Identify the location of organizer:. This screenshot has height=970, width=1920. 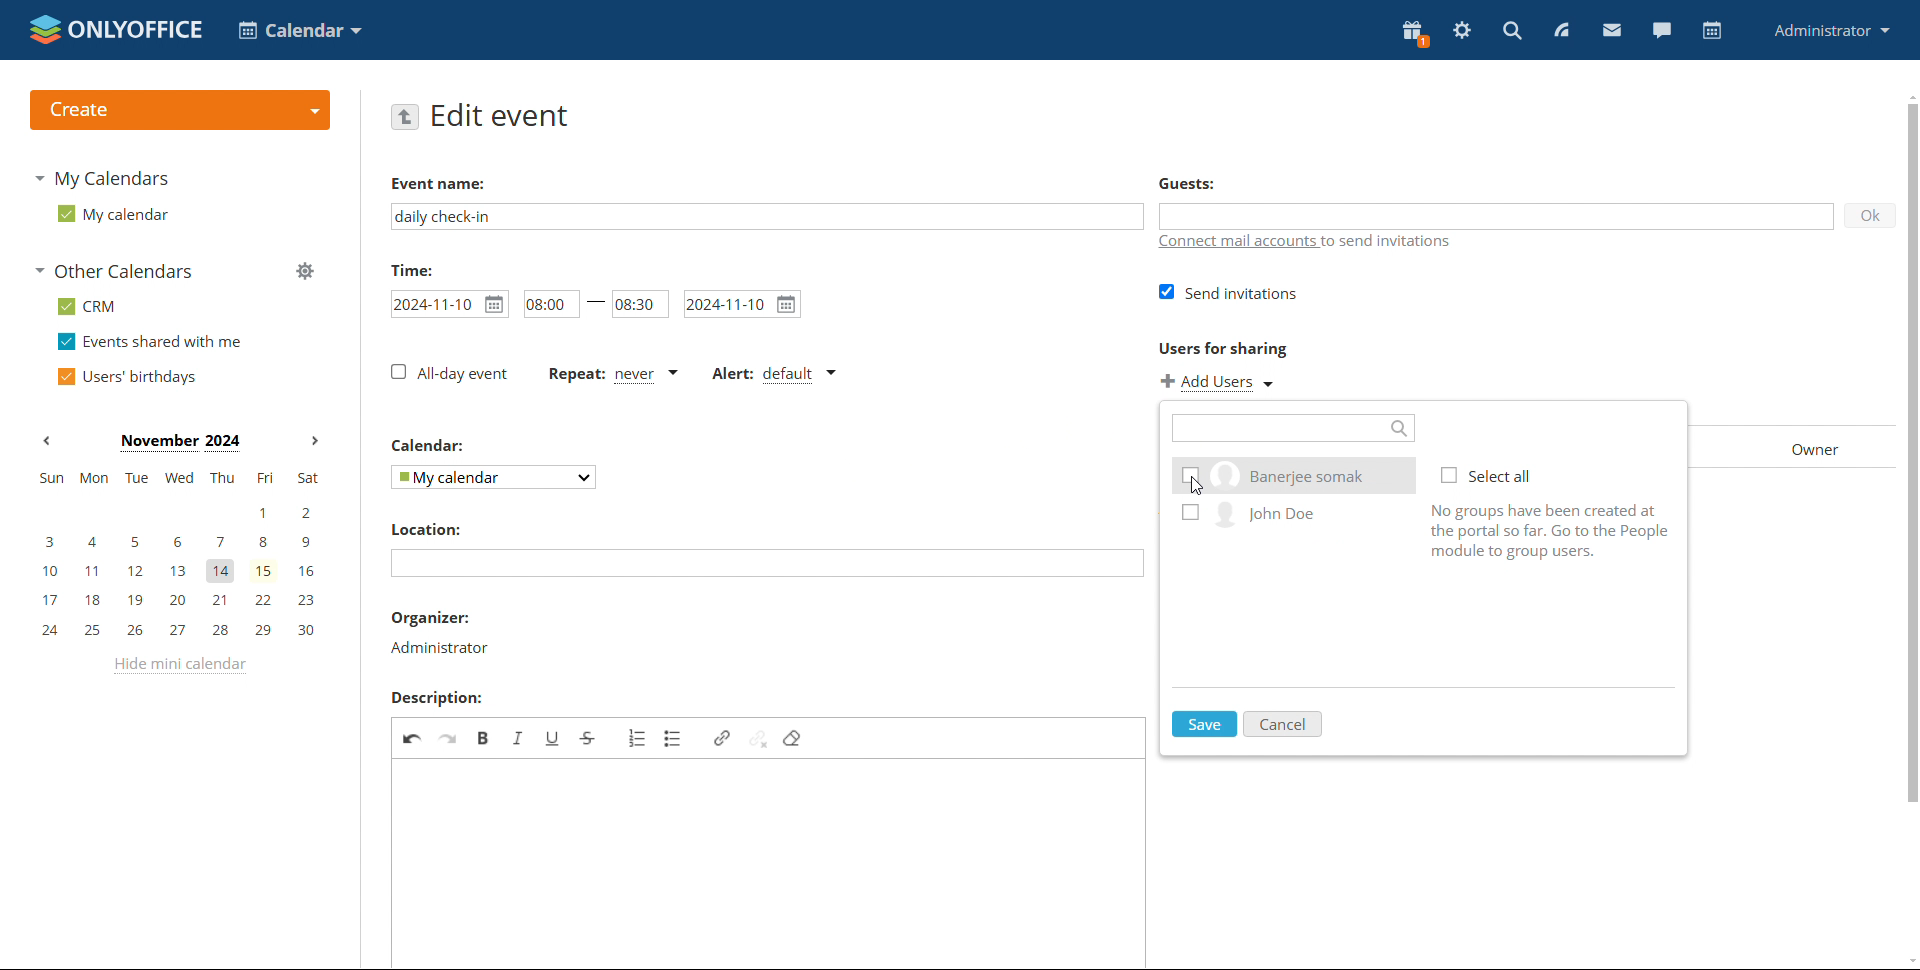
(432, 620).